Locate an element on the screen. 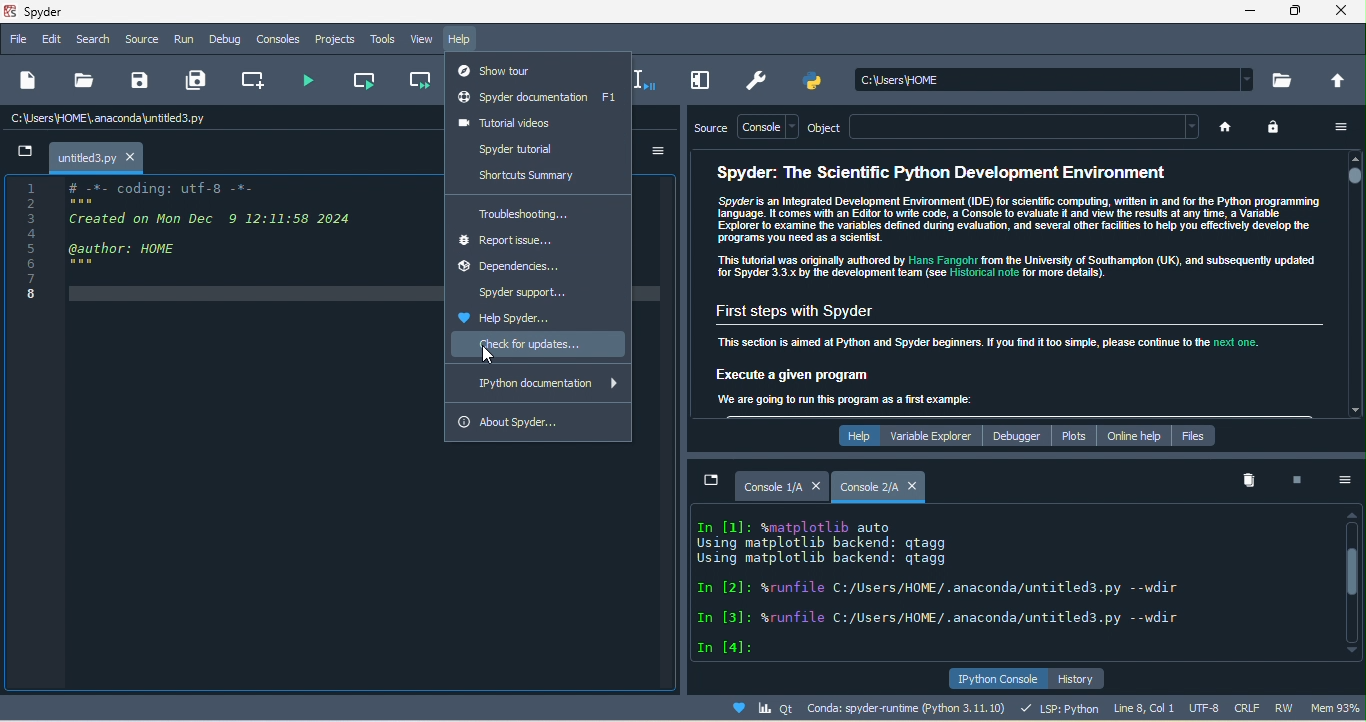 The image size is (1366, 722). close is located at coordinates (816, 484).